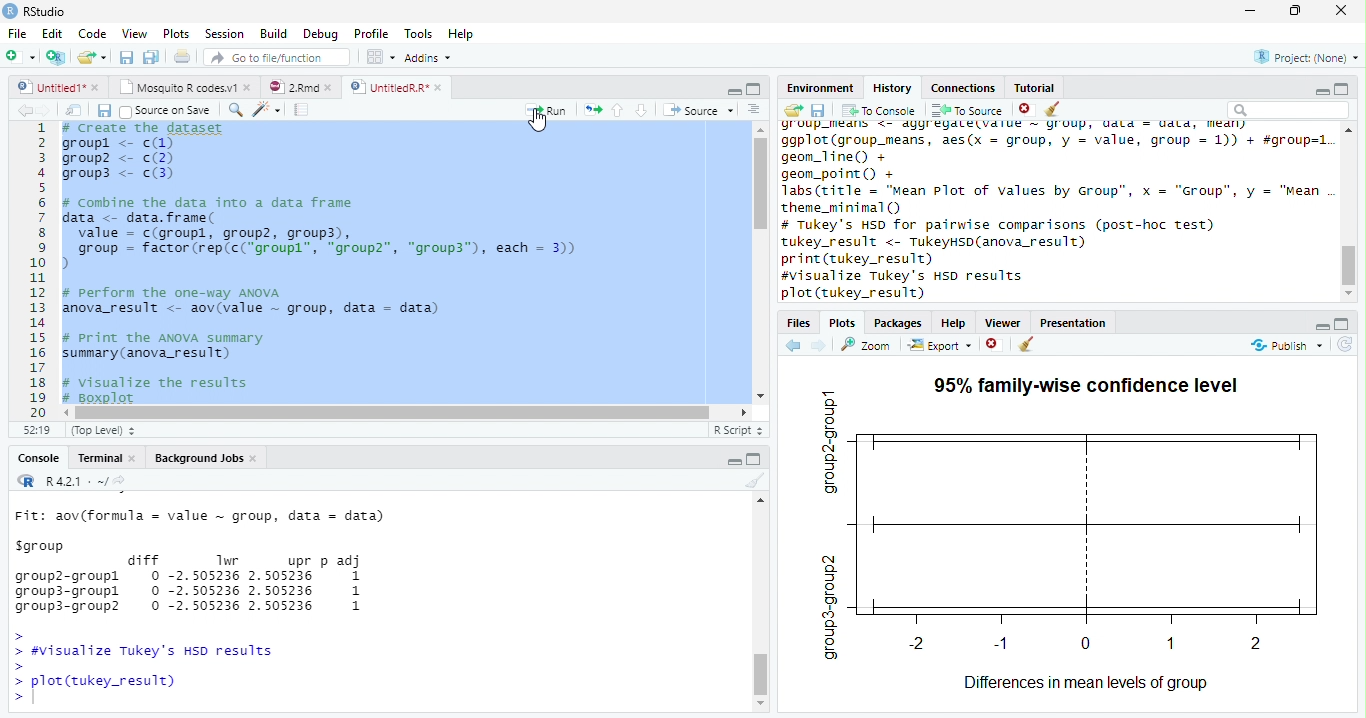 The image size is (1366, 718). What do you see at coordinates (370, 34) in the screenshot?
I see `Profile` at bounding box center [370, 34].